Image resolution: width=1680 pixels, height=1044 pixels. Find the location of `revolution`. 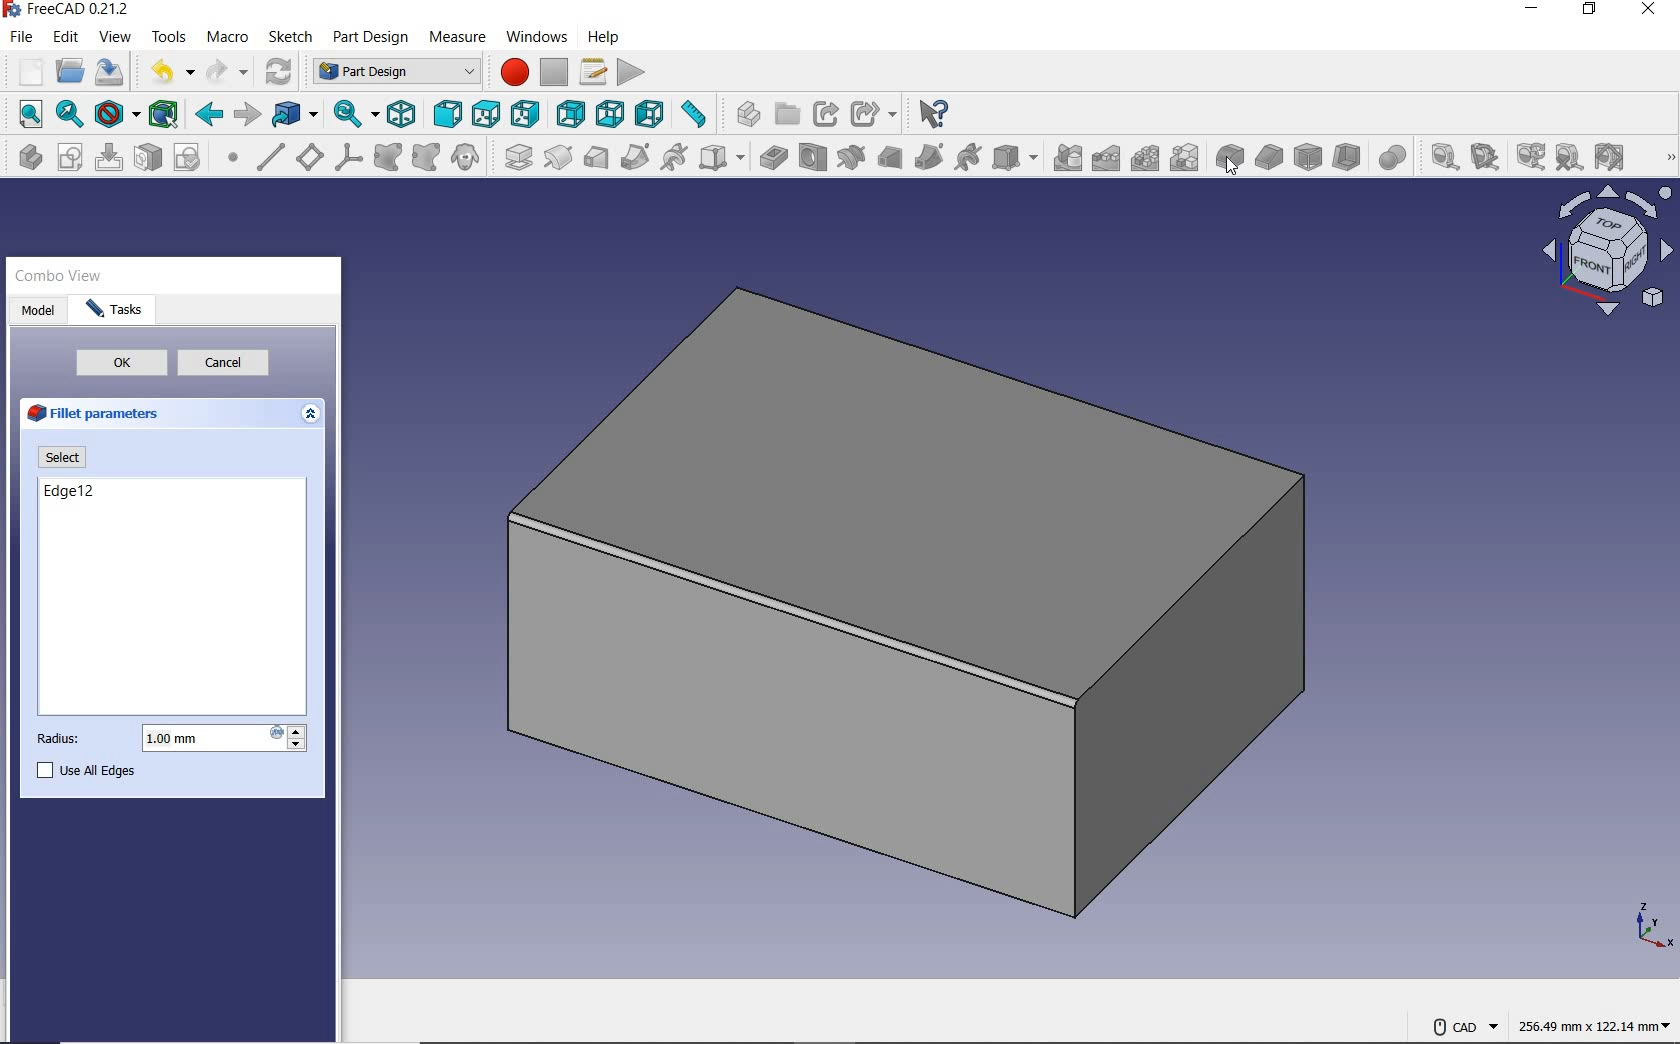

revolution is located at coordinates (560, 157).